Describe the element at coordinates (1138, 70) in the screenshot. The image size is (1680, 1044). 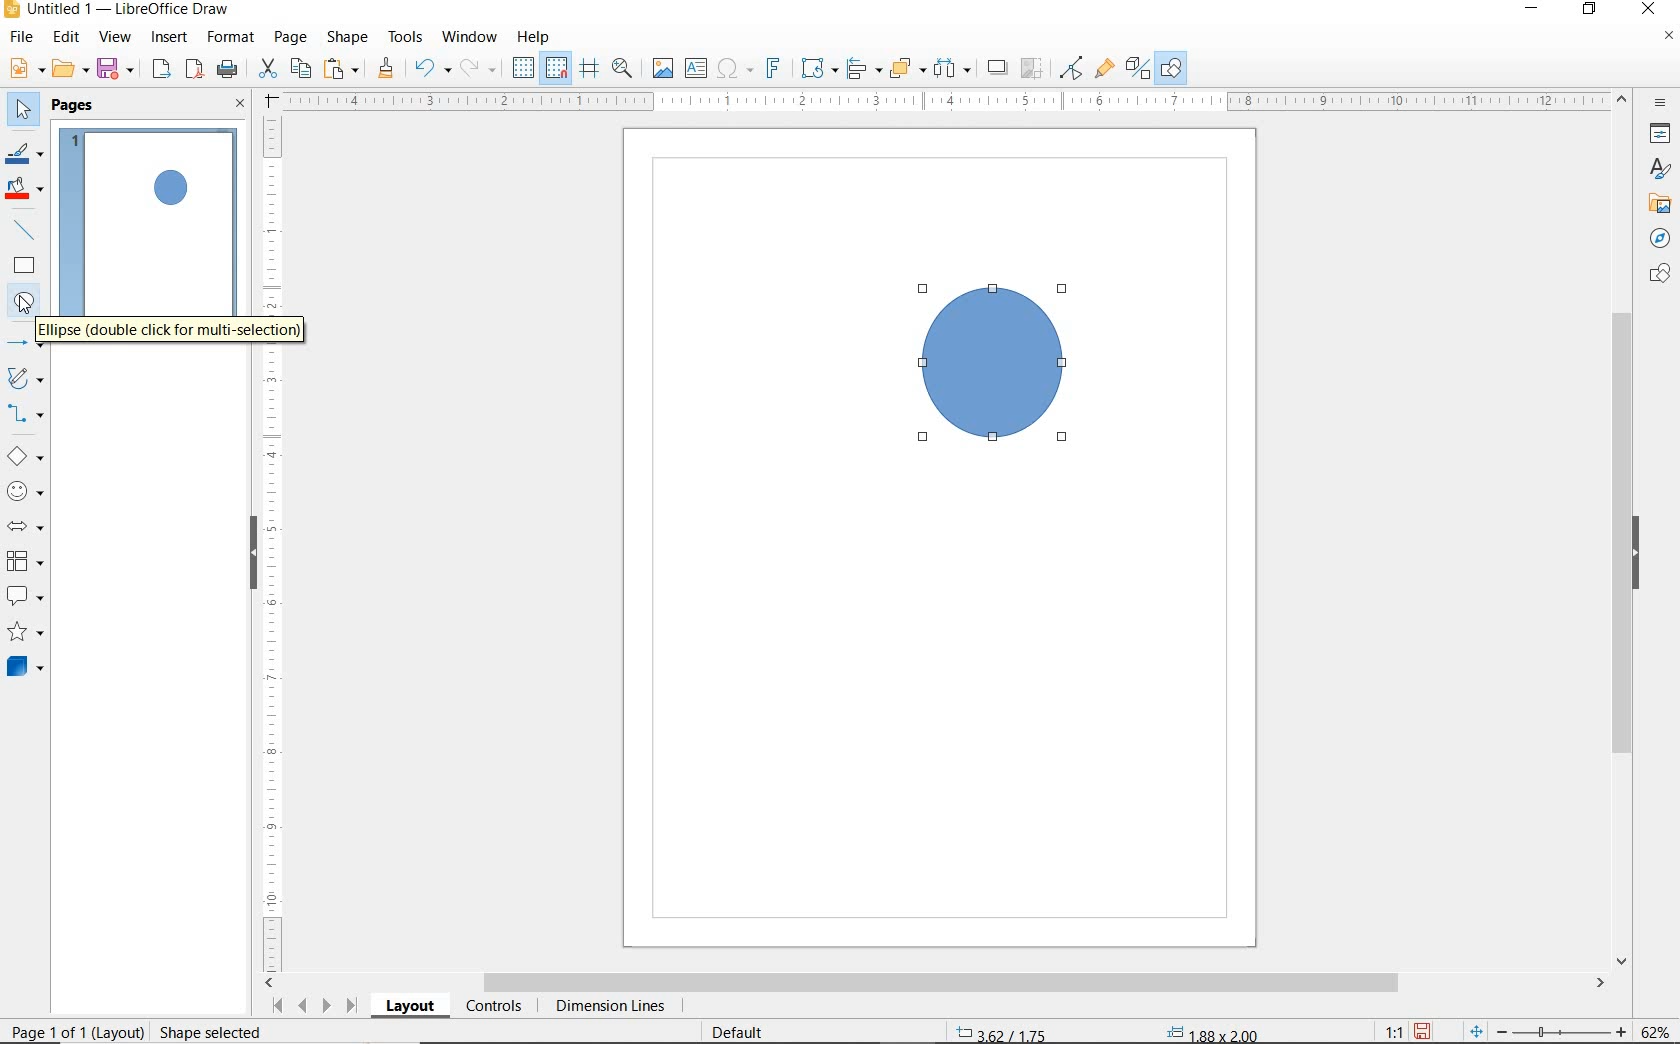
I see `TOGGLE EXTRUSION` at that location.